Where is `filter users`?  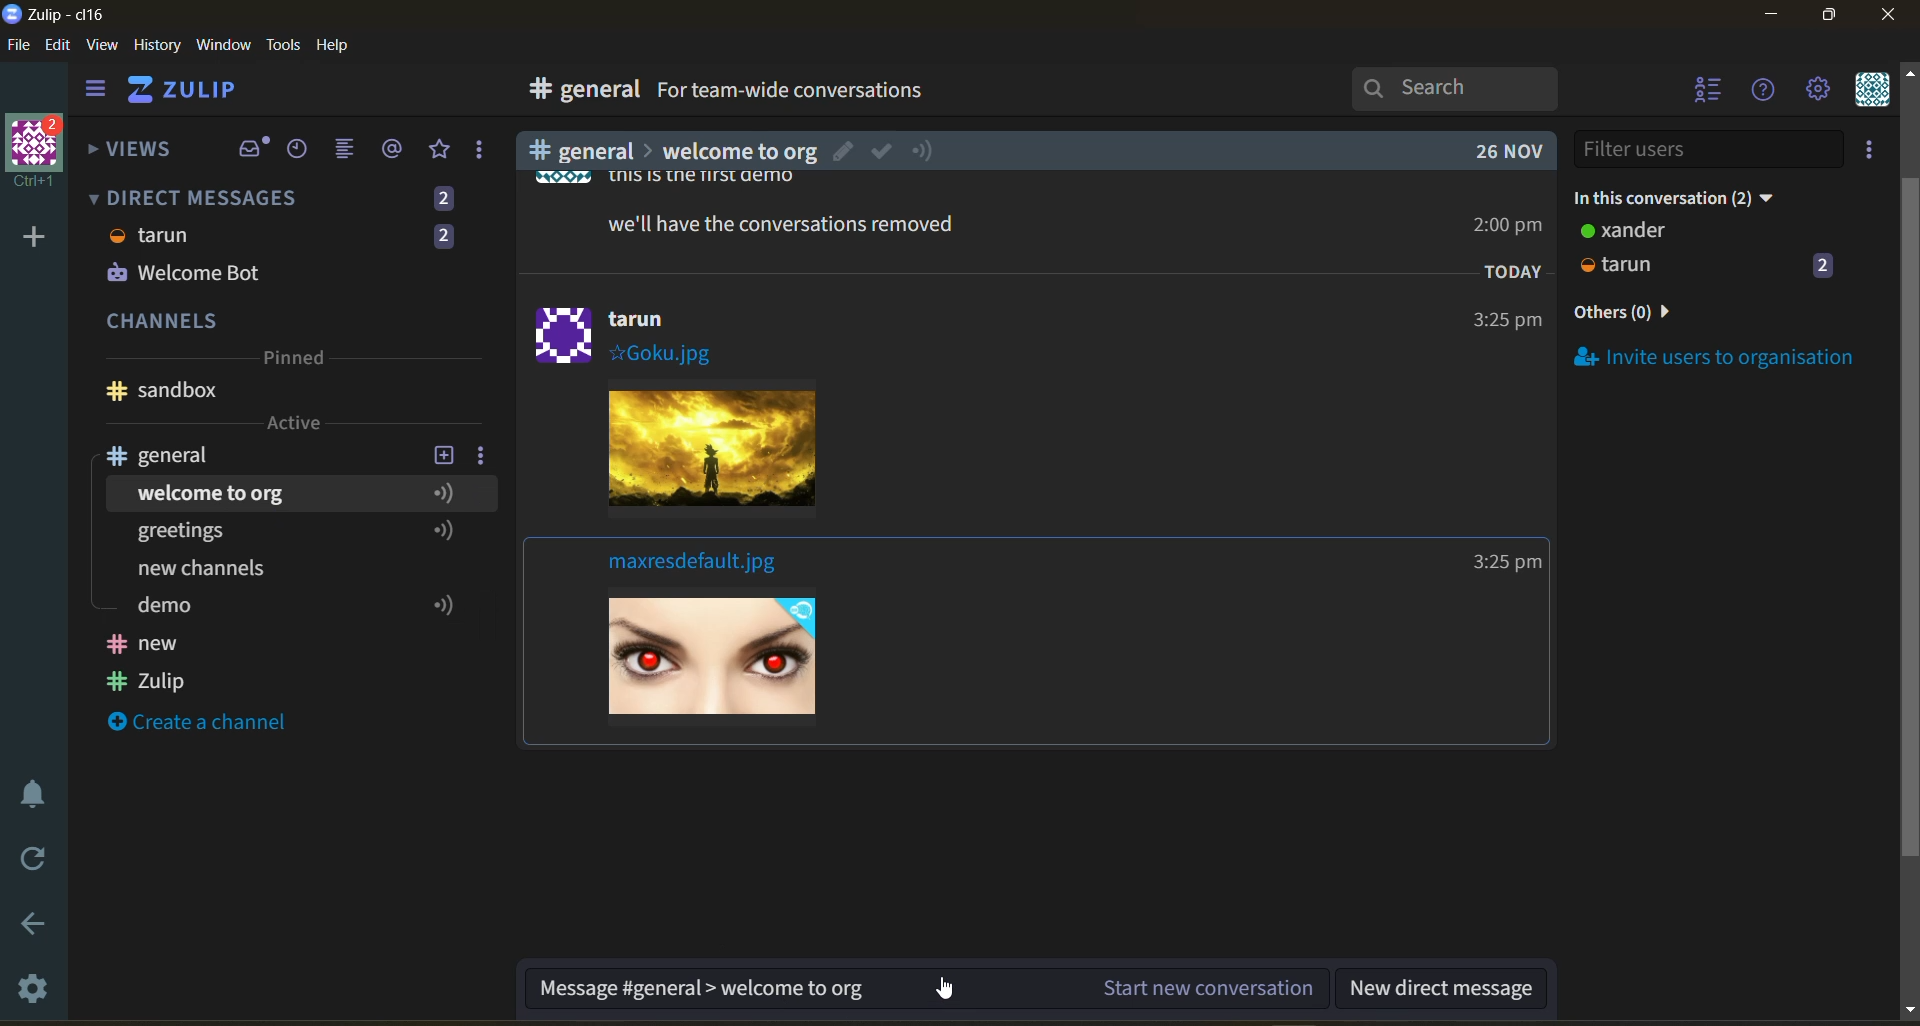
filter users is located at coordinates (1710, 149).